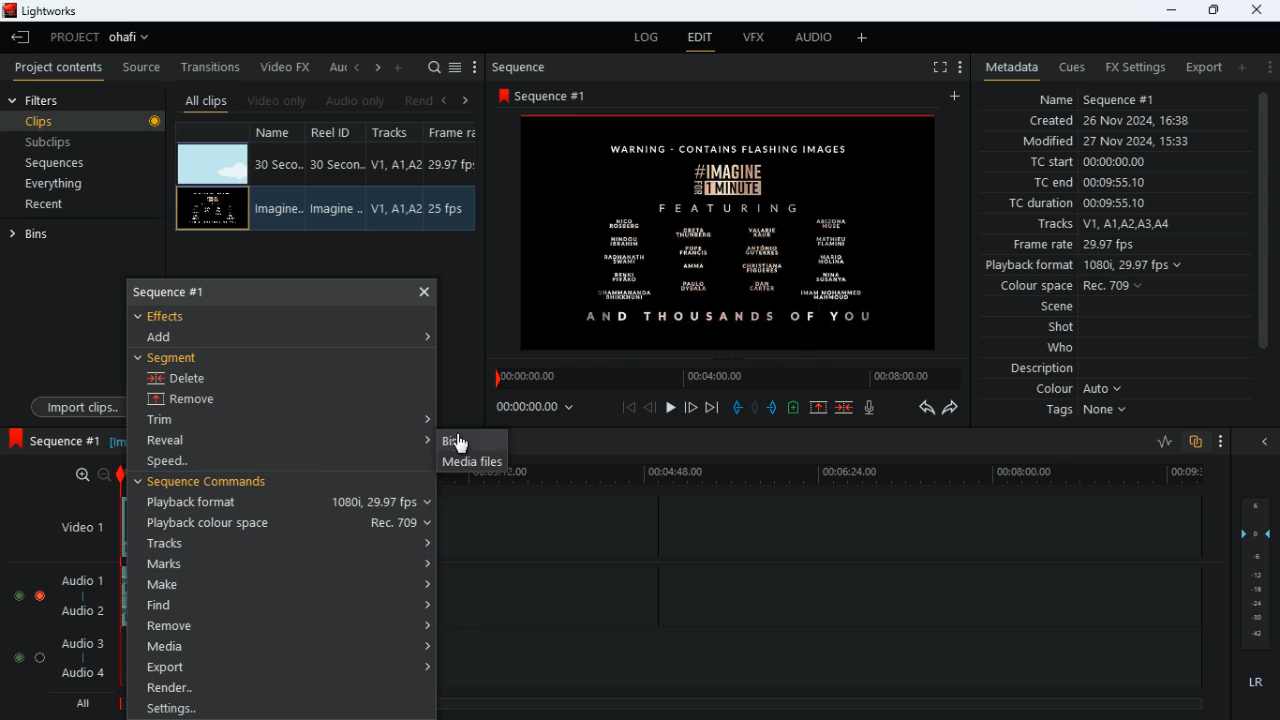 The height and width of the screenshot is (720, 1280). Describe the element at coordinates (1270, 67) in the screenshot. I see `more` at that location.